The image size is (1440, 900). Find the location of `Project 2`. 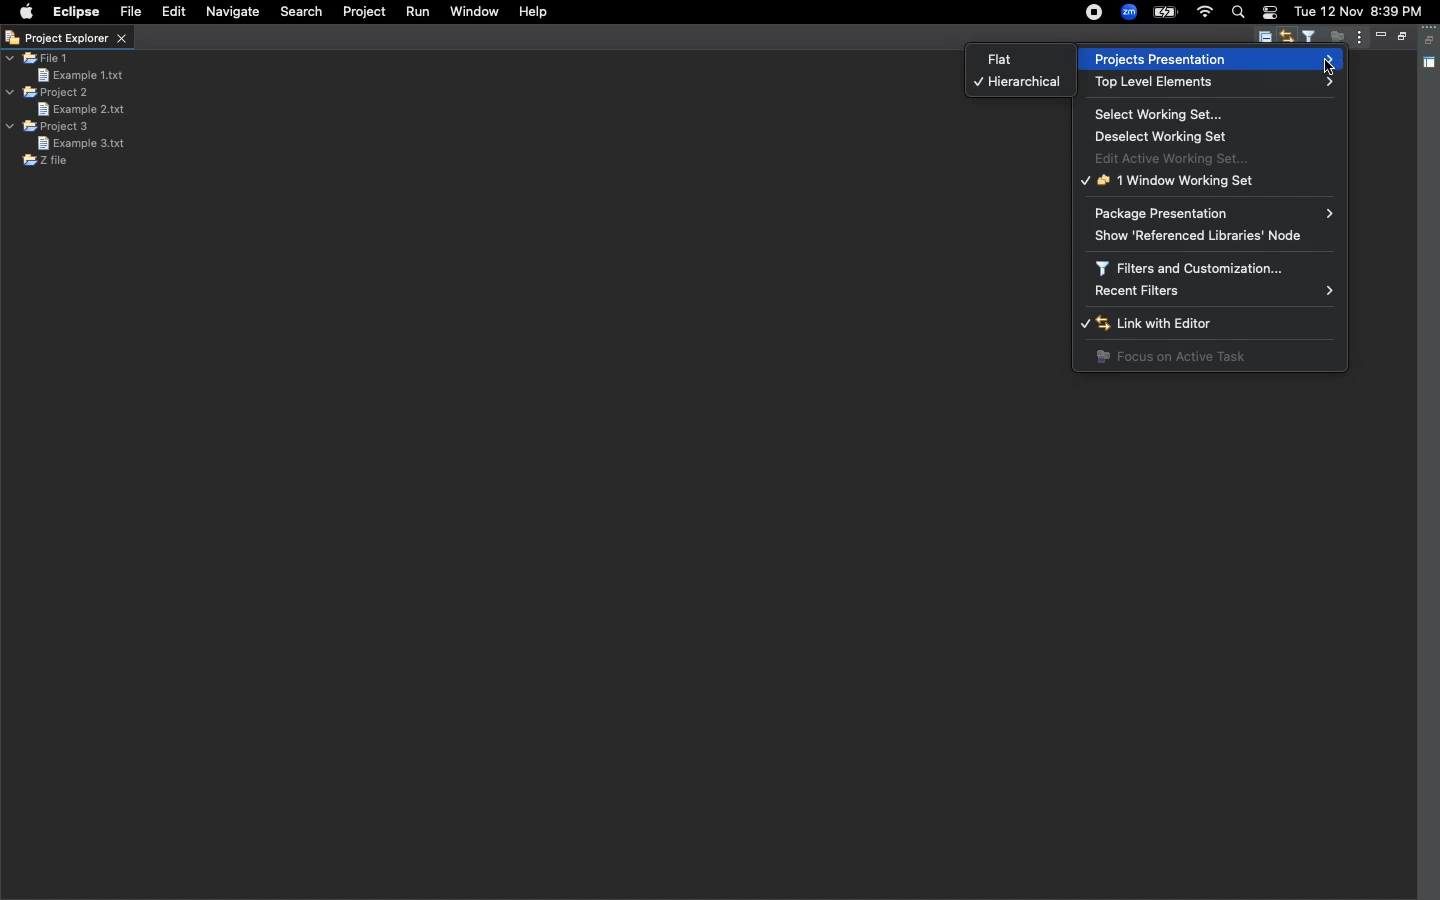

Project 2 is located at coordinates (48, 92).